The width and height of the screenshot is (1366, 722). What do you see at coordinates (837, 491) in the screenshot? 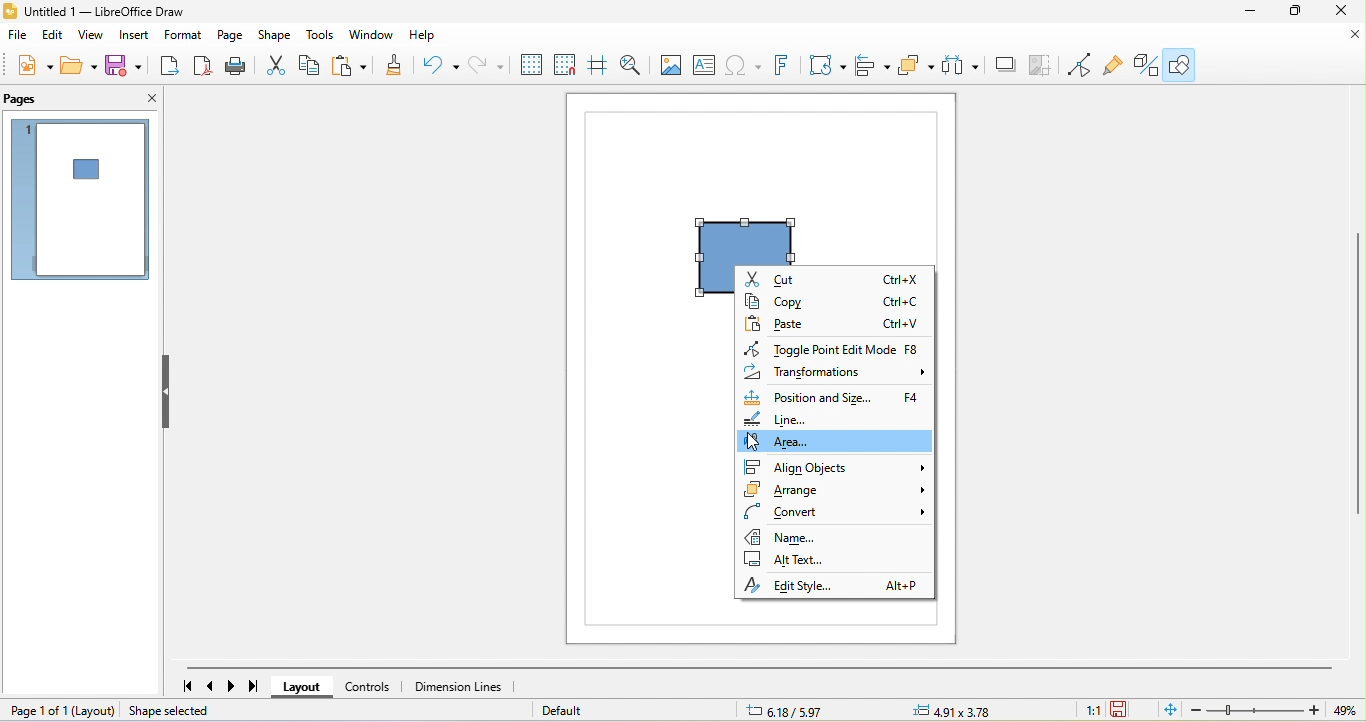
I see `arrange` at bounding box center [837, 491].